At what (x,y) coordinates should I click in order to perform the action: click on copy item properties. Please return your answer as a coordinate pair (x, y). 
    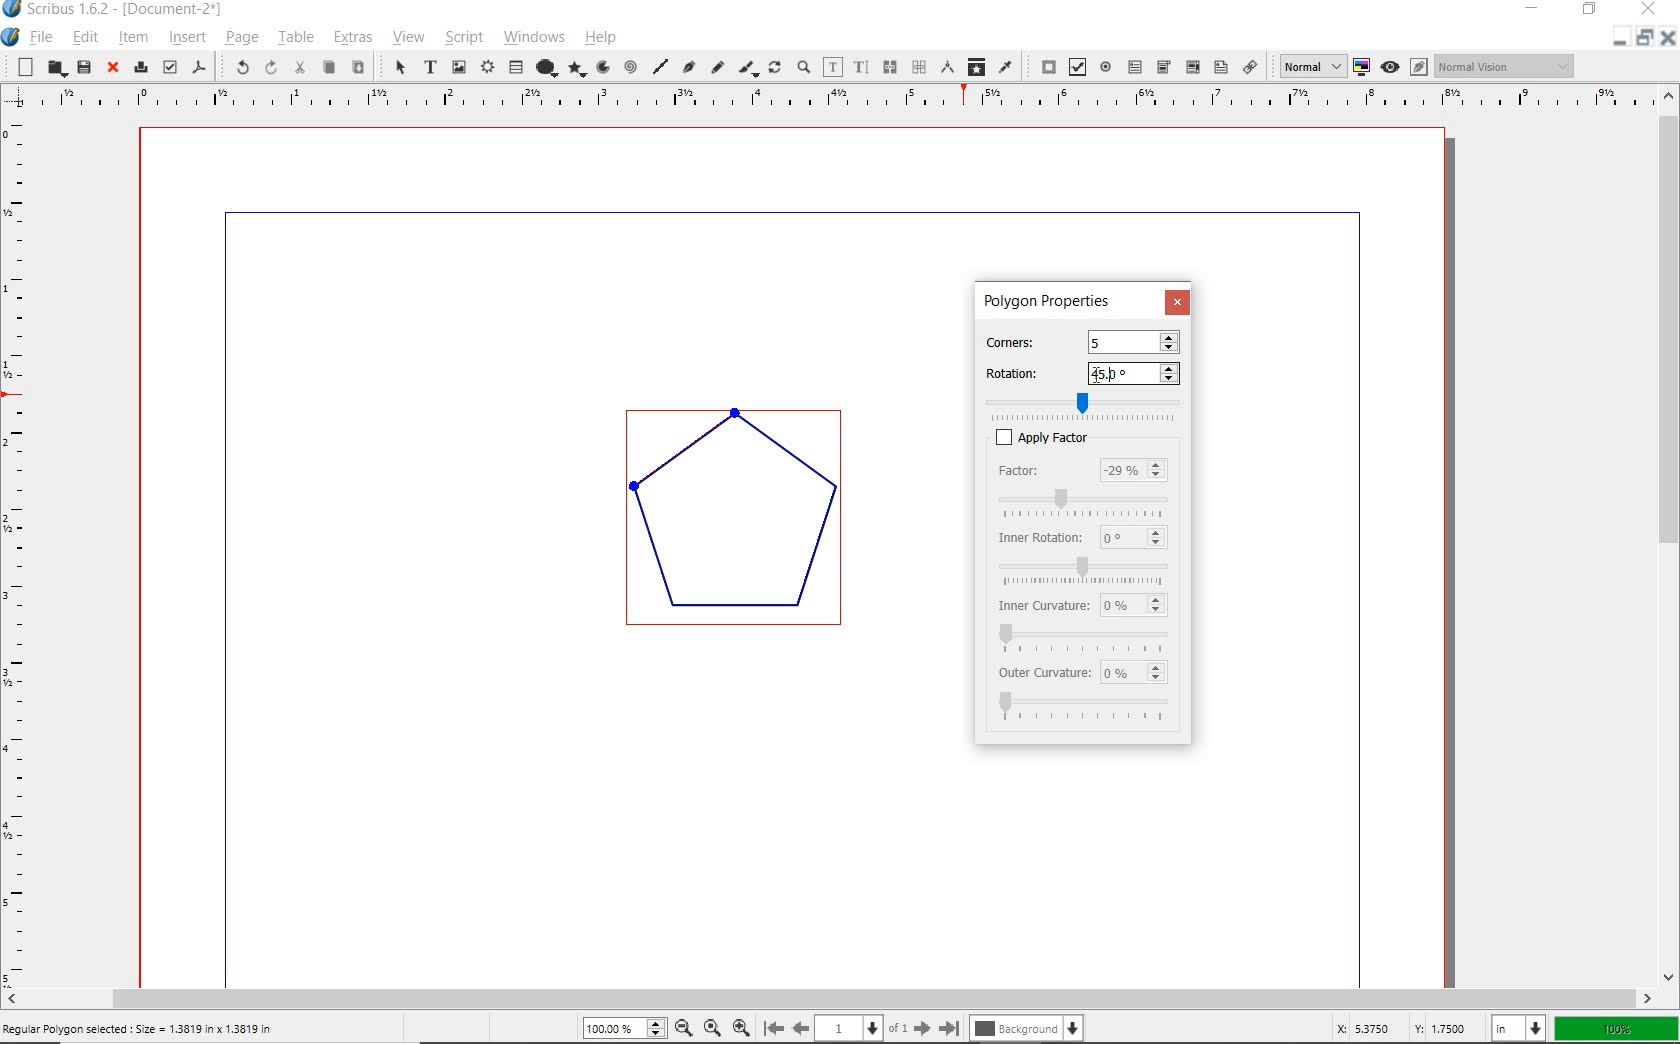
    Looking at the image, I should click on (978, 68).